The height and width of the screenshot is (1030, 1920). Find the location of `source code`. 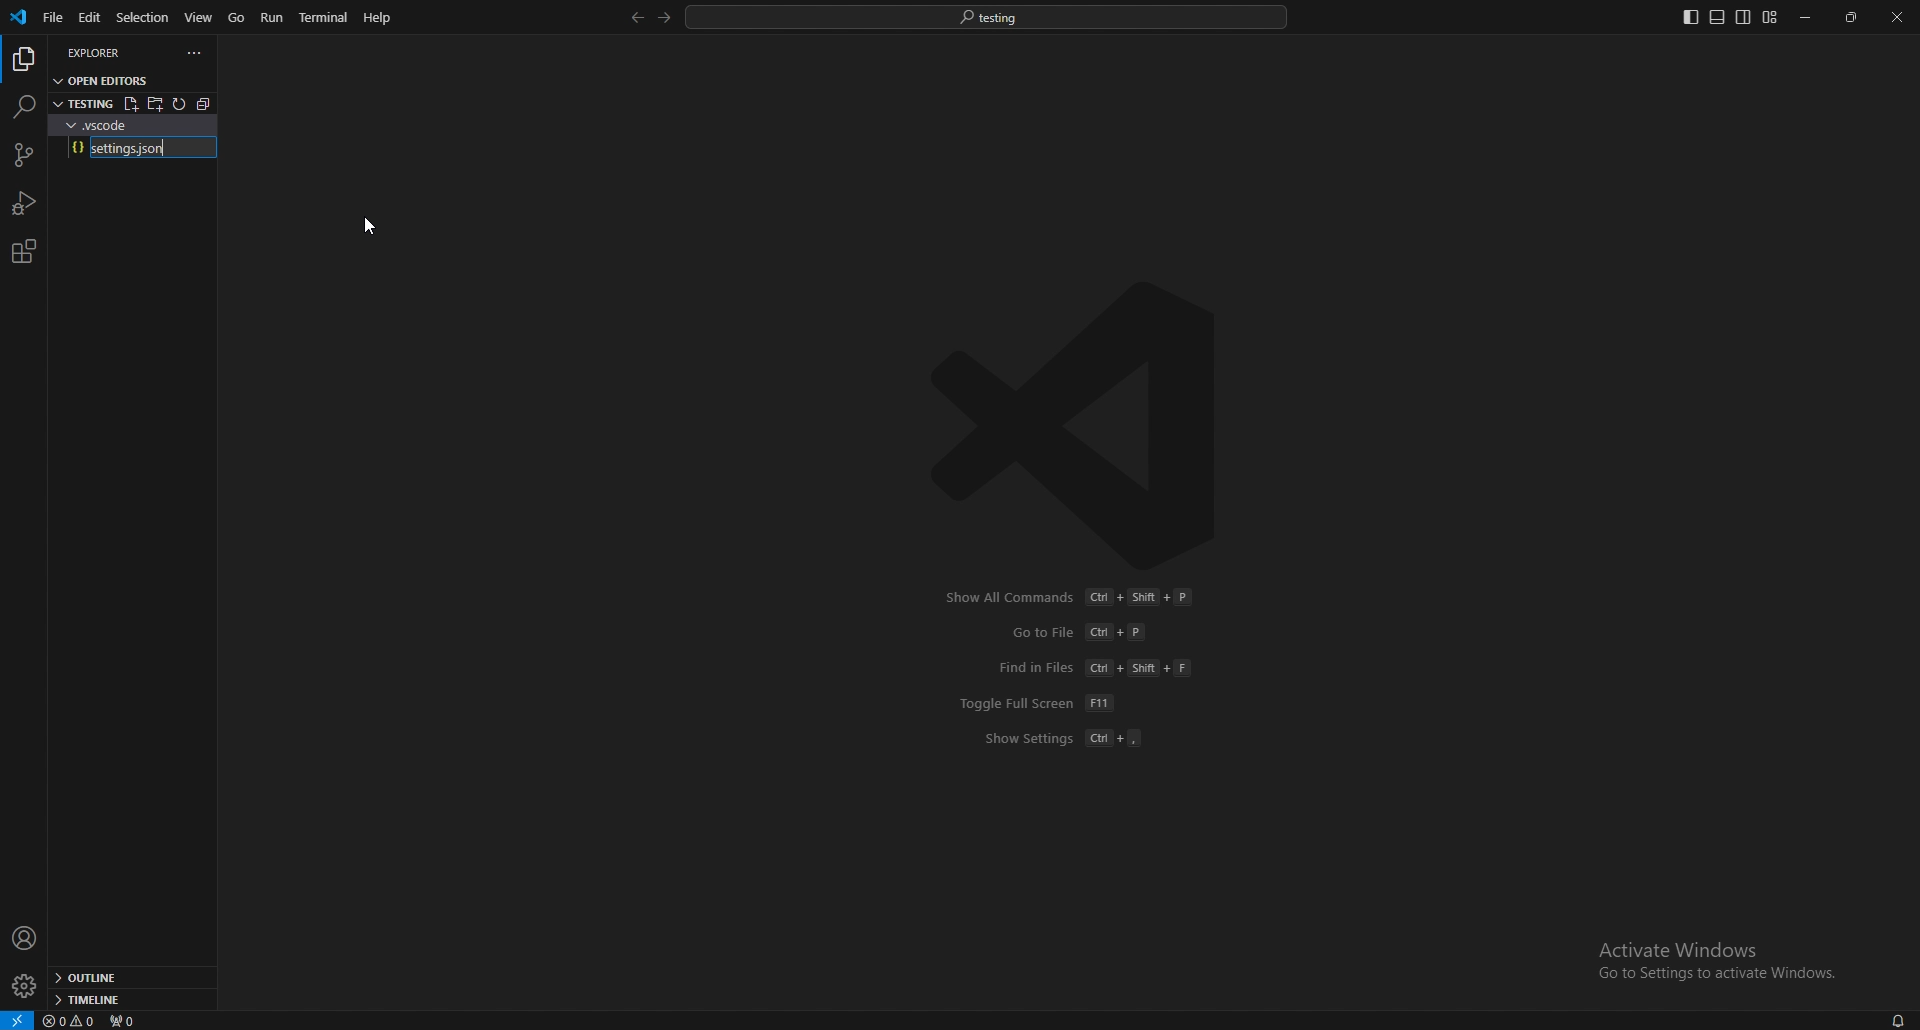

source code is located at coordinates (22, 156).